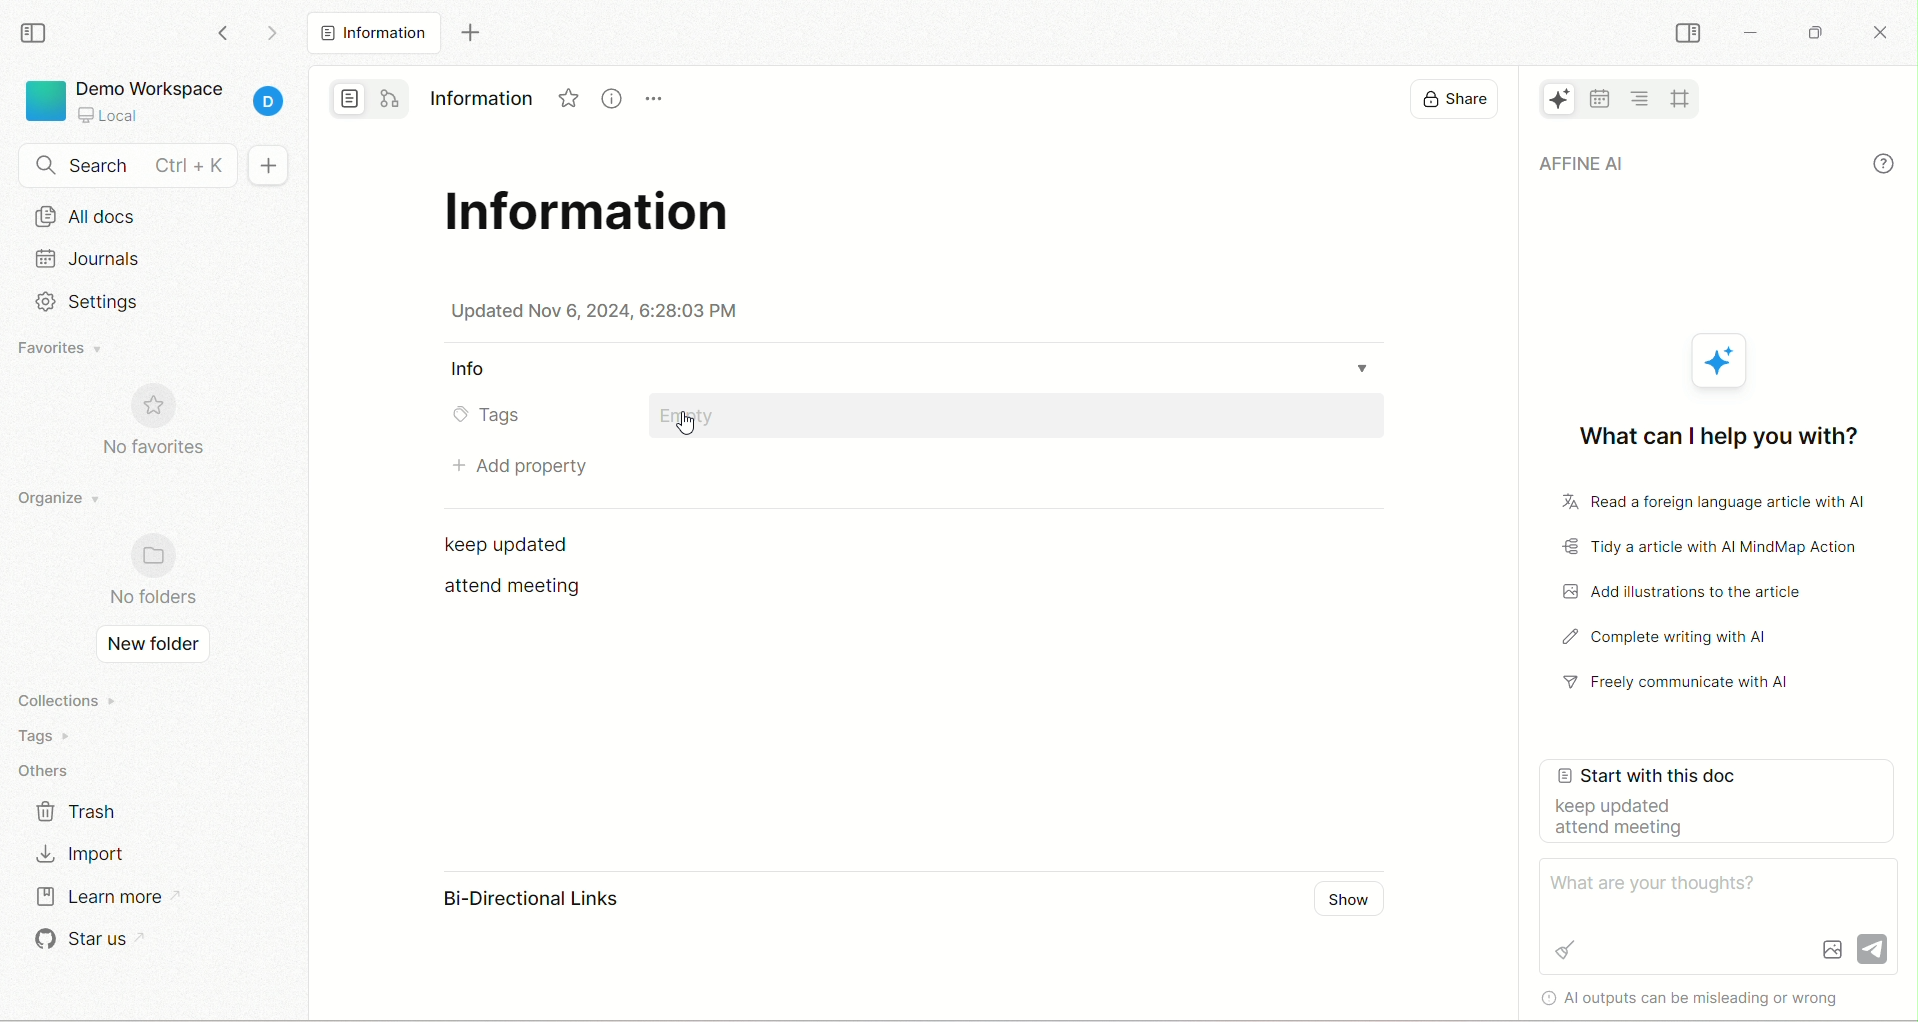  What do you see at coordinates (1662, 883) in the screenshot?
I see `What are your thoughts` at bounding box center [1662, 883].